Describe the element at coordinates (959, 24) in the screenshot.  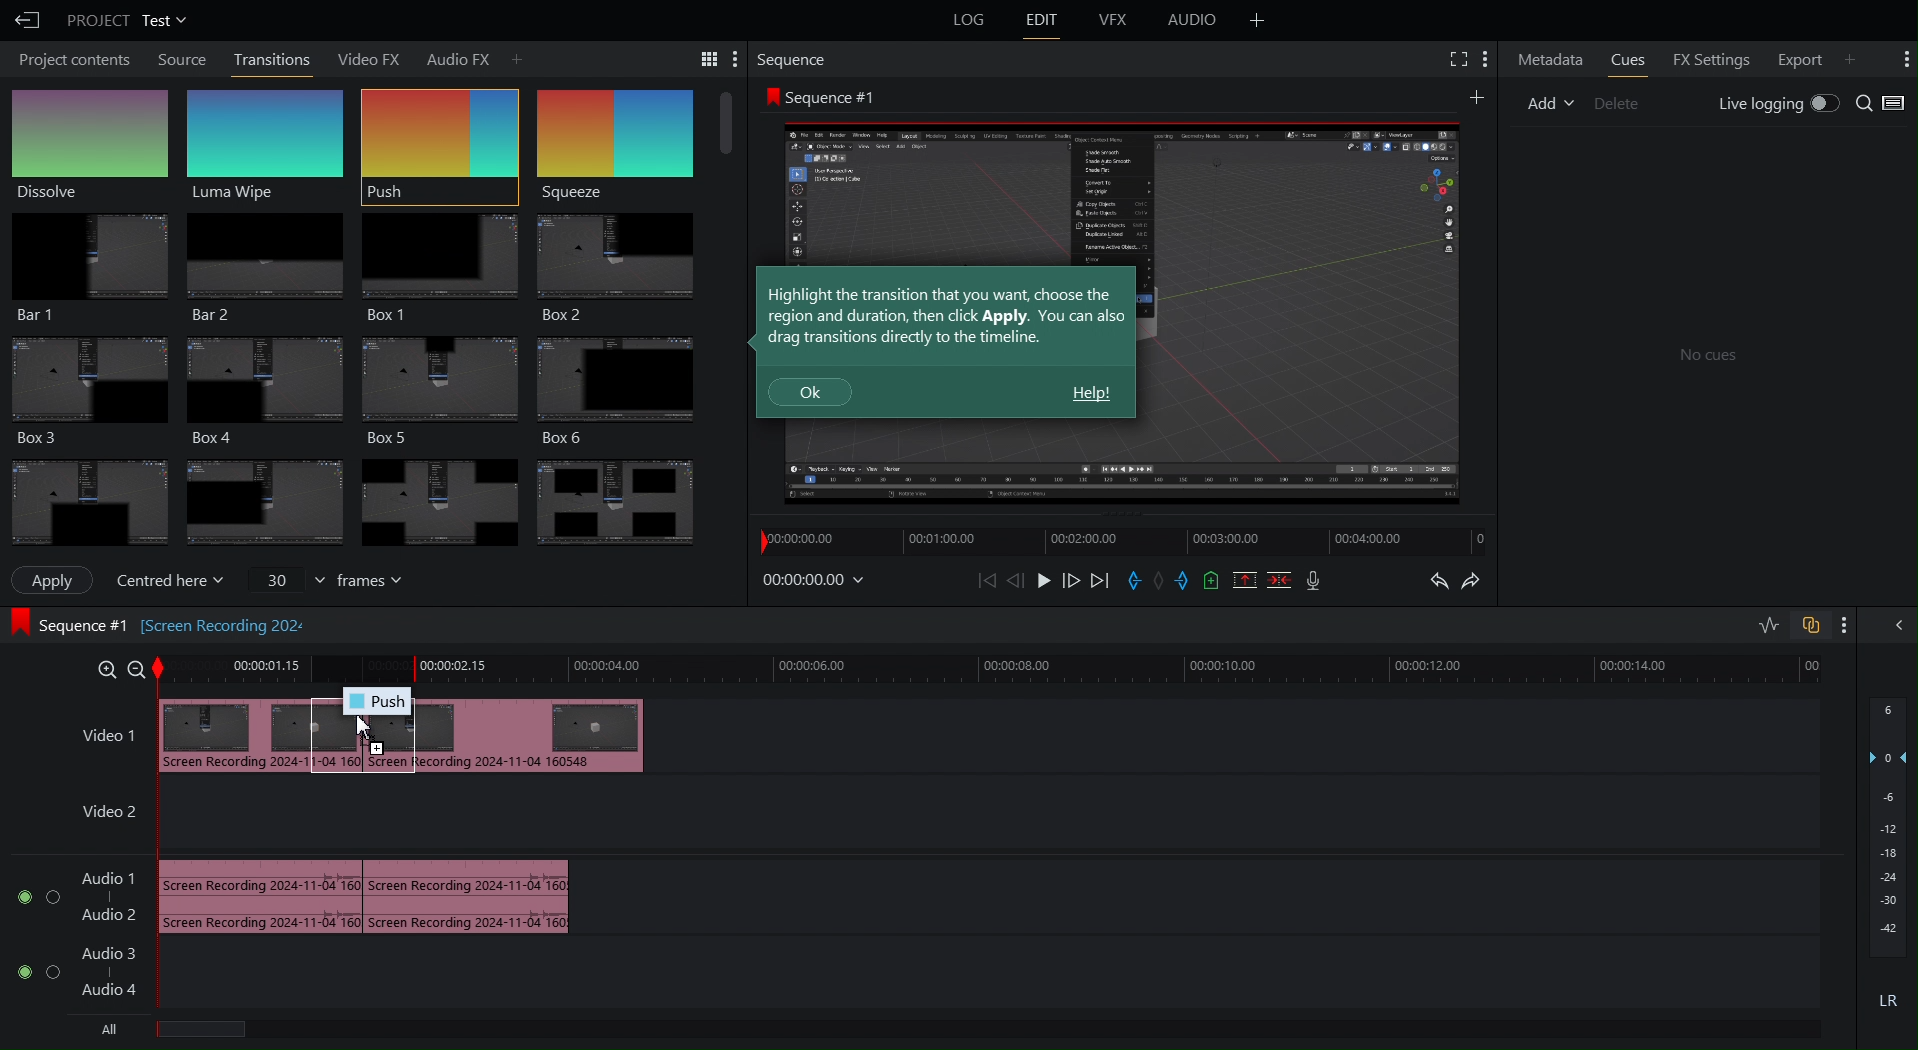
I see `Logs` at that location.